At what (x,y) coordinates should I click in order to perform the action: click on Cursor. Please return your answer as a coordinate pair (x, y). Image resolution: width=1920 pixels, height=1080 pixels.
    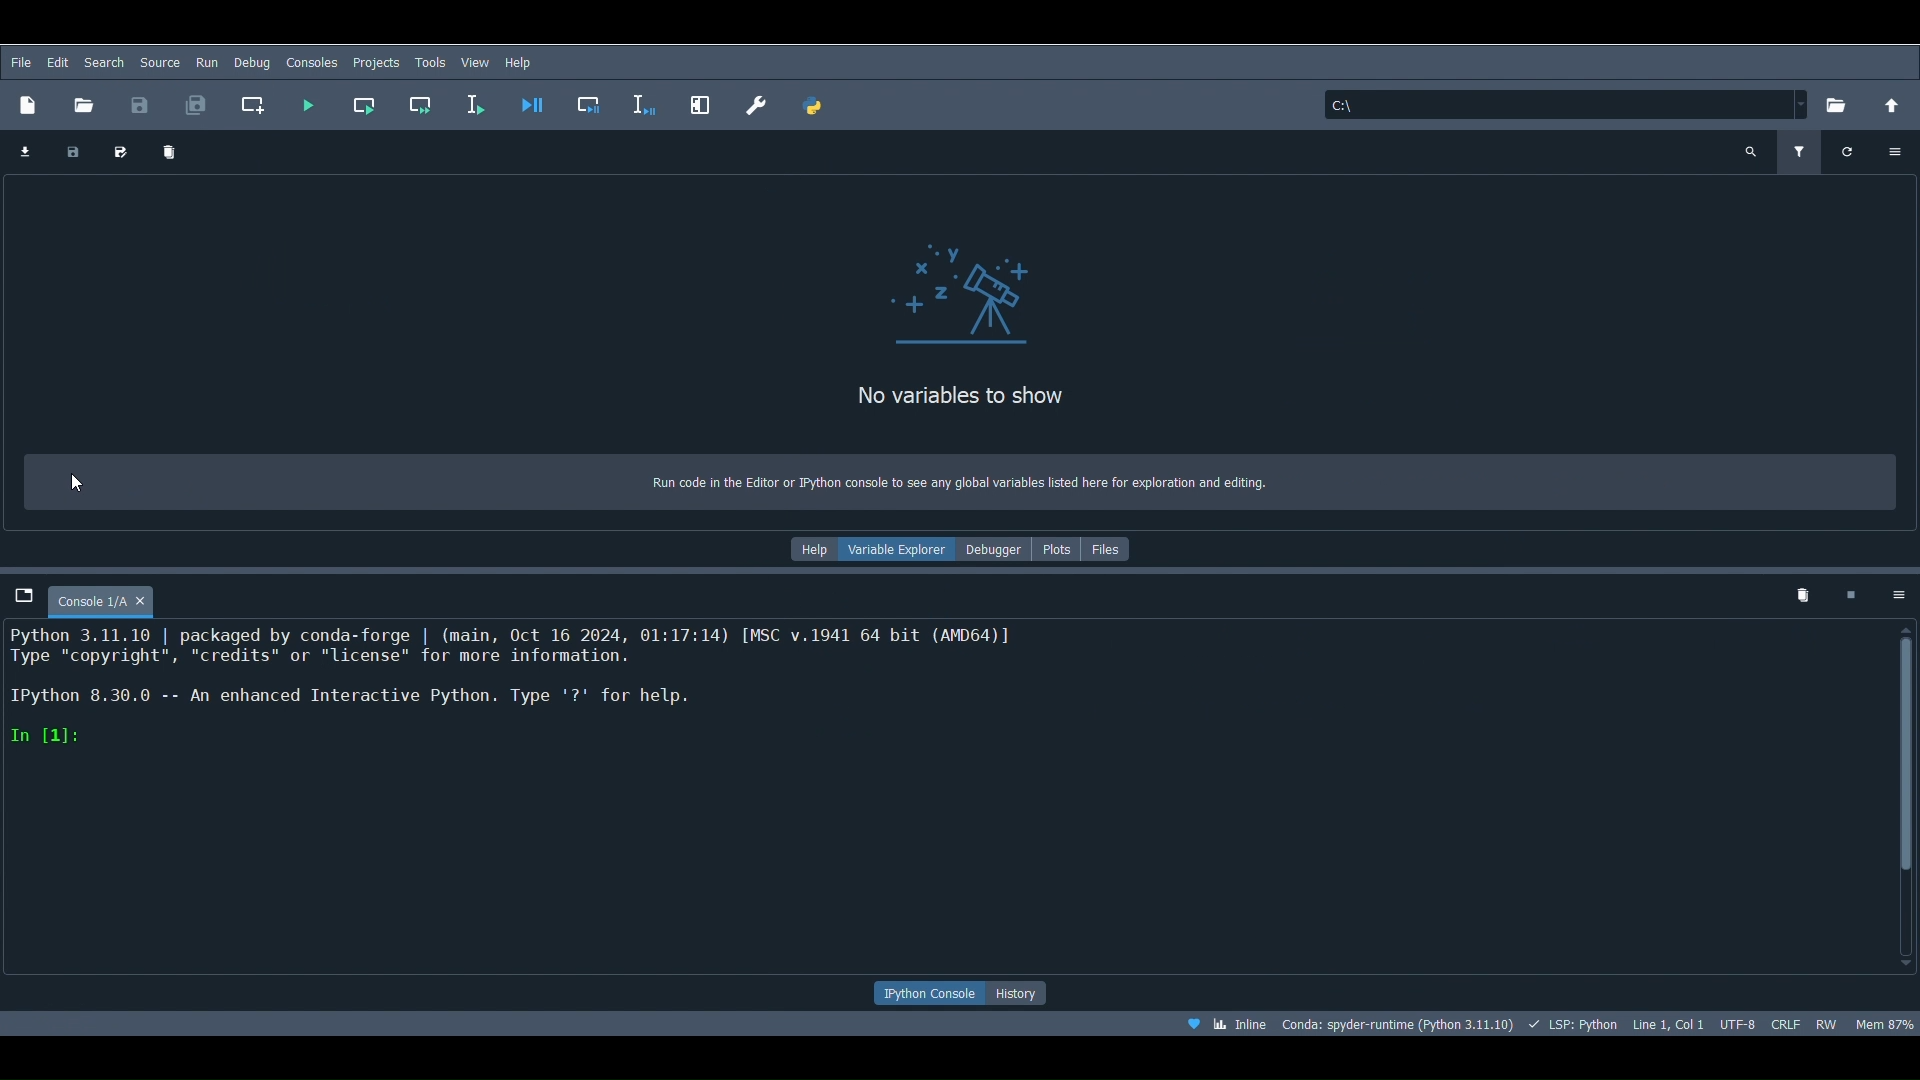
    Looking at the image, I should click on (82, 485).